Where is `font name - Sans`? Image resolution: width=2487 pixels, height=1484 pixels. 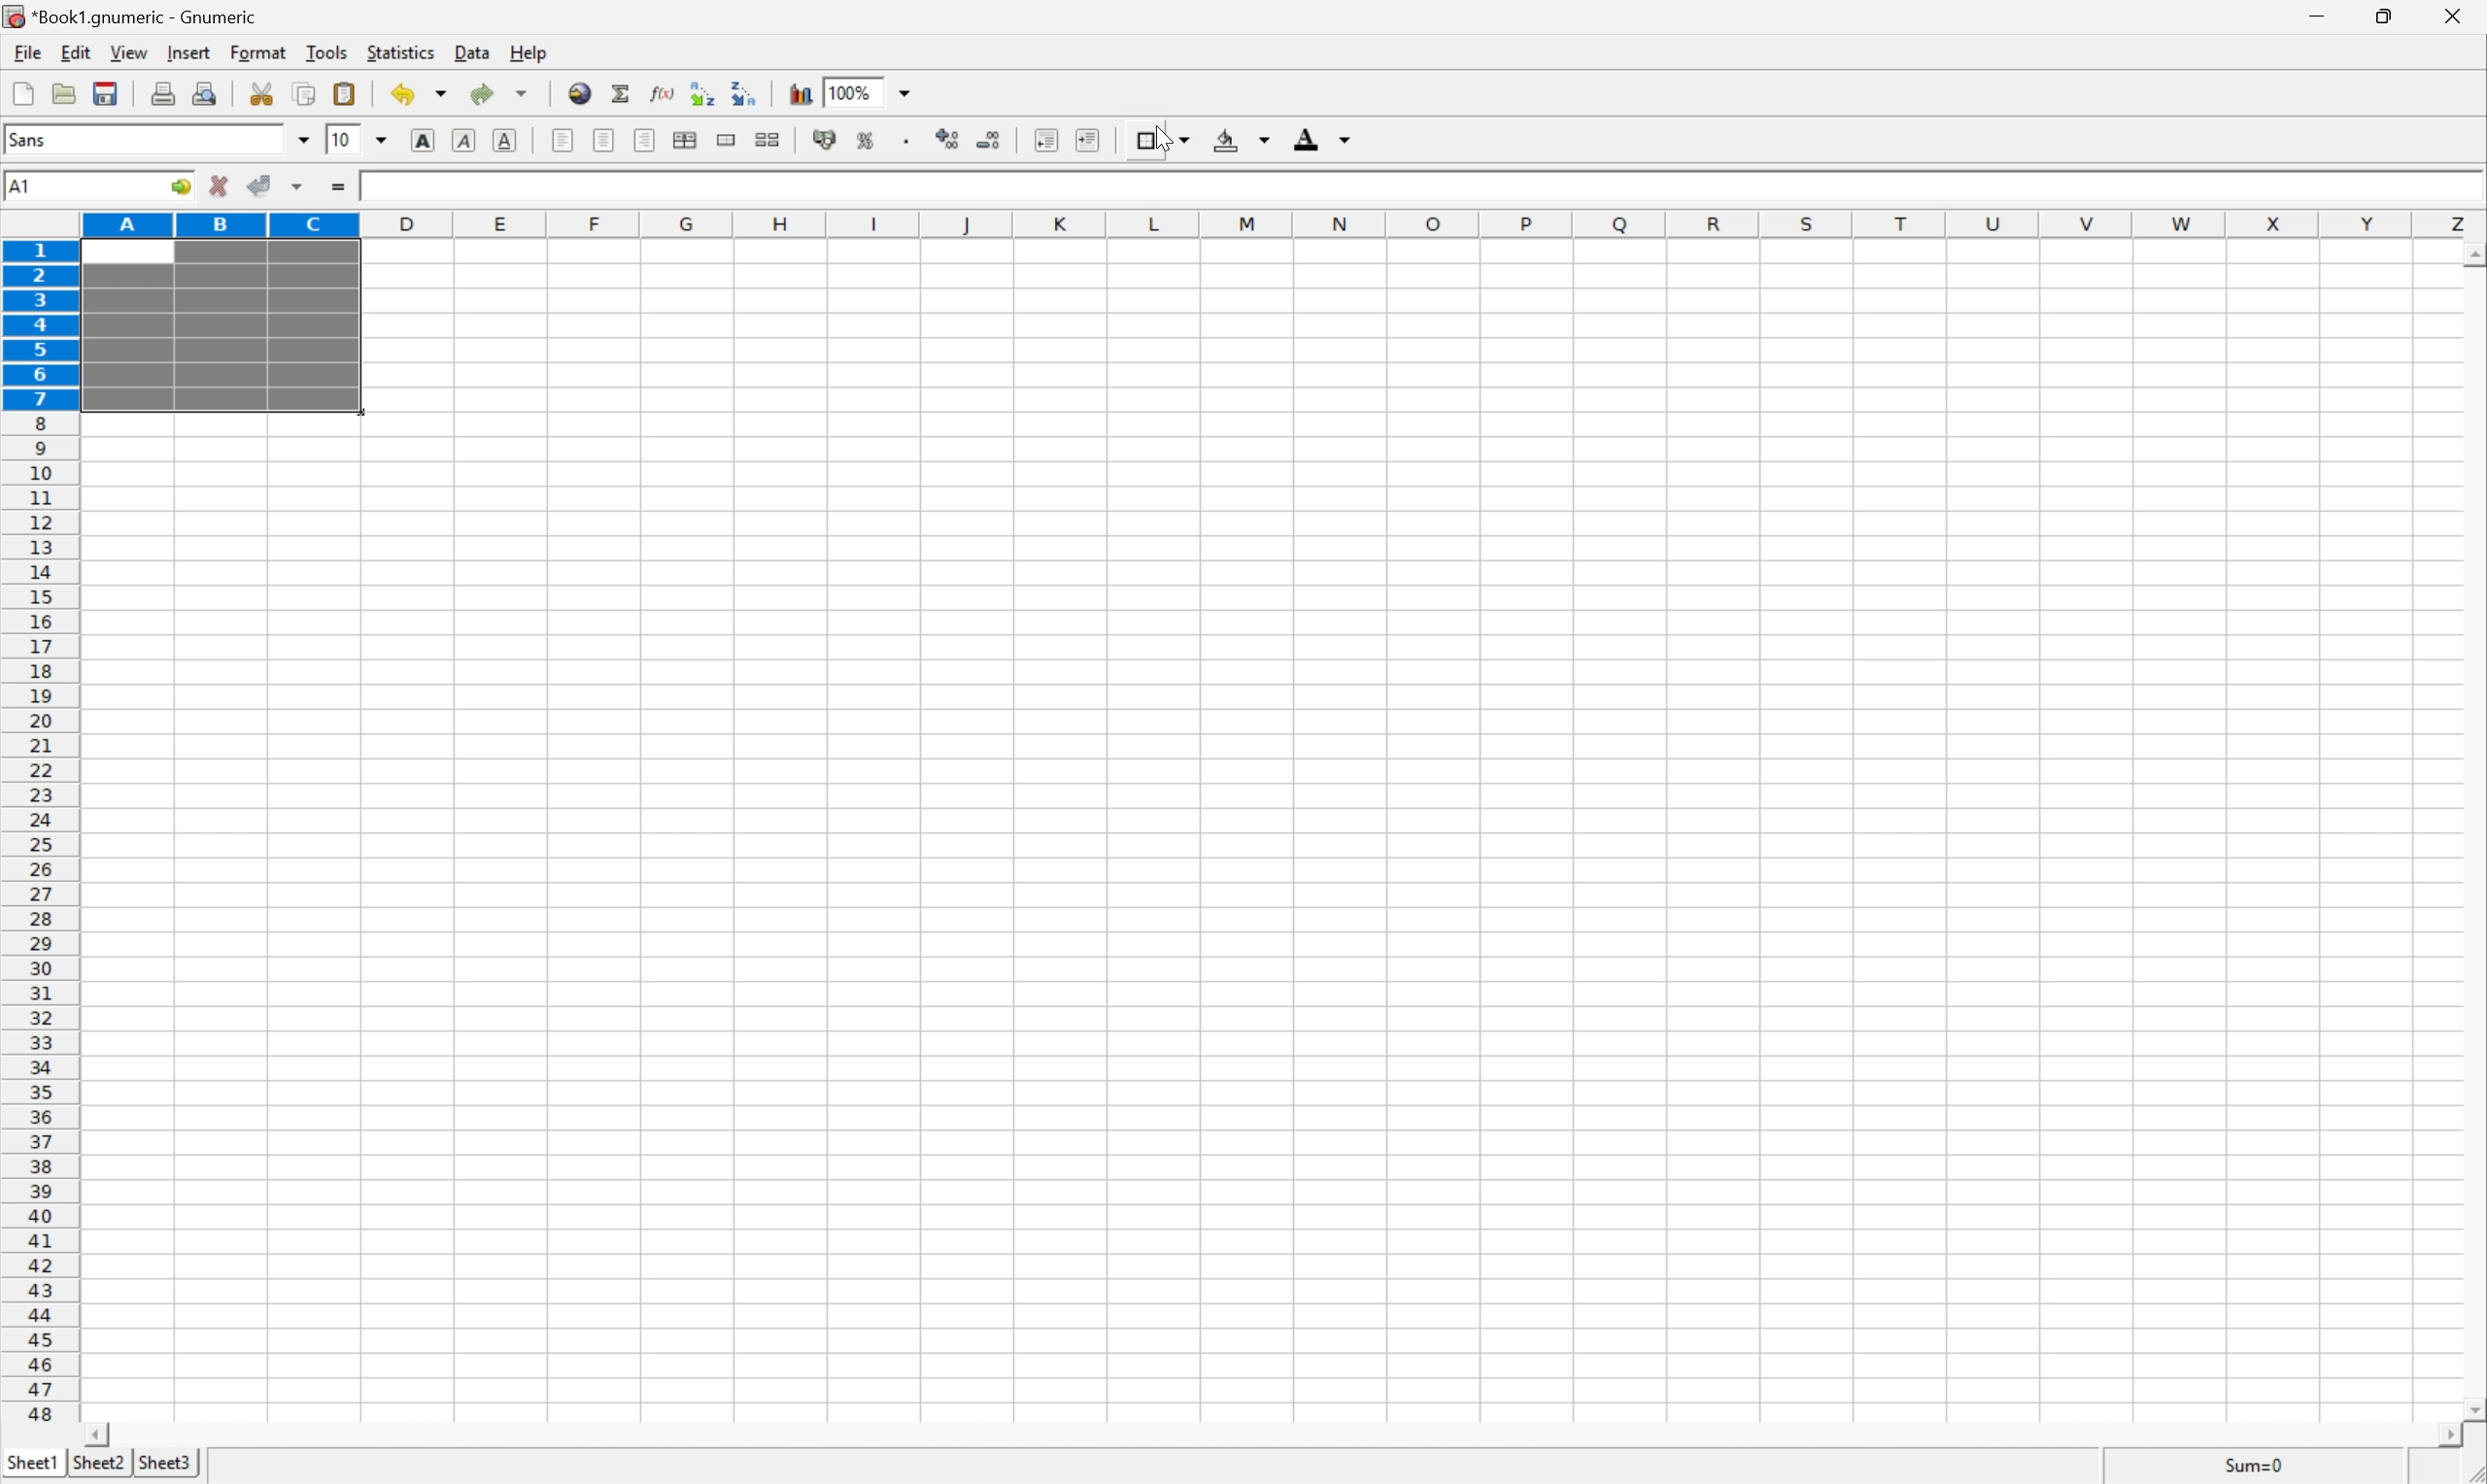
font name - Sans is located at coordinates (154, 141).